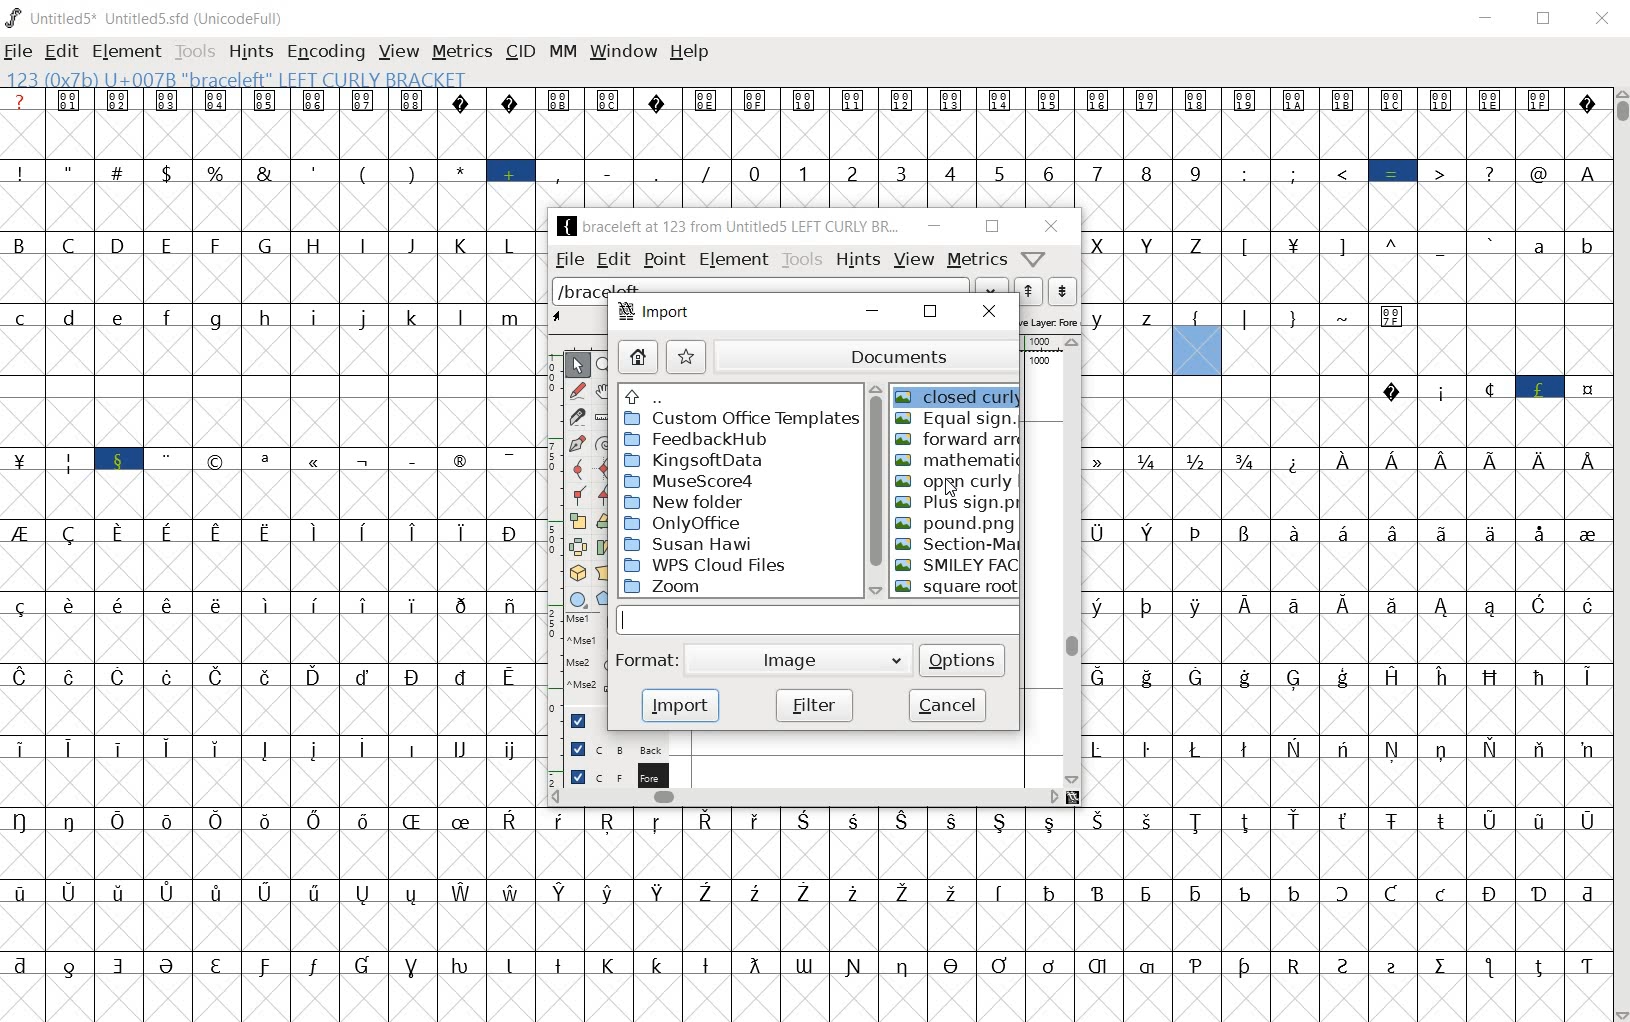  I want to click on Susan Hawi, so click(694, 544).